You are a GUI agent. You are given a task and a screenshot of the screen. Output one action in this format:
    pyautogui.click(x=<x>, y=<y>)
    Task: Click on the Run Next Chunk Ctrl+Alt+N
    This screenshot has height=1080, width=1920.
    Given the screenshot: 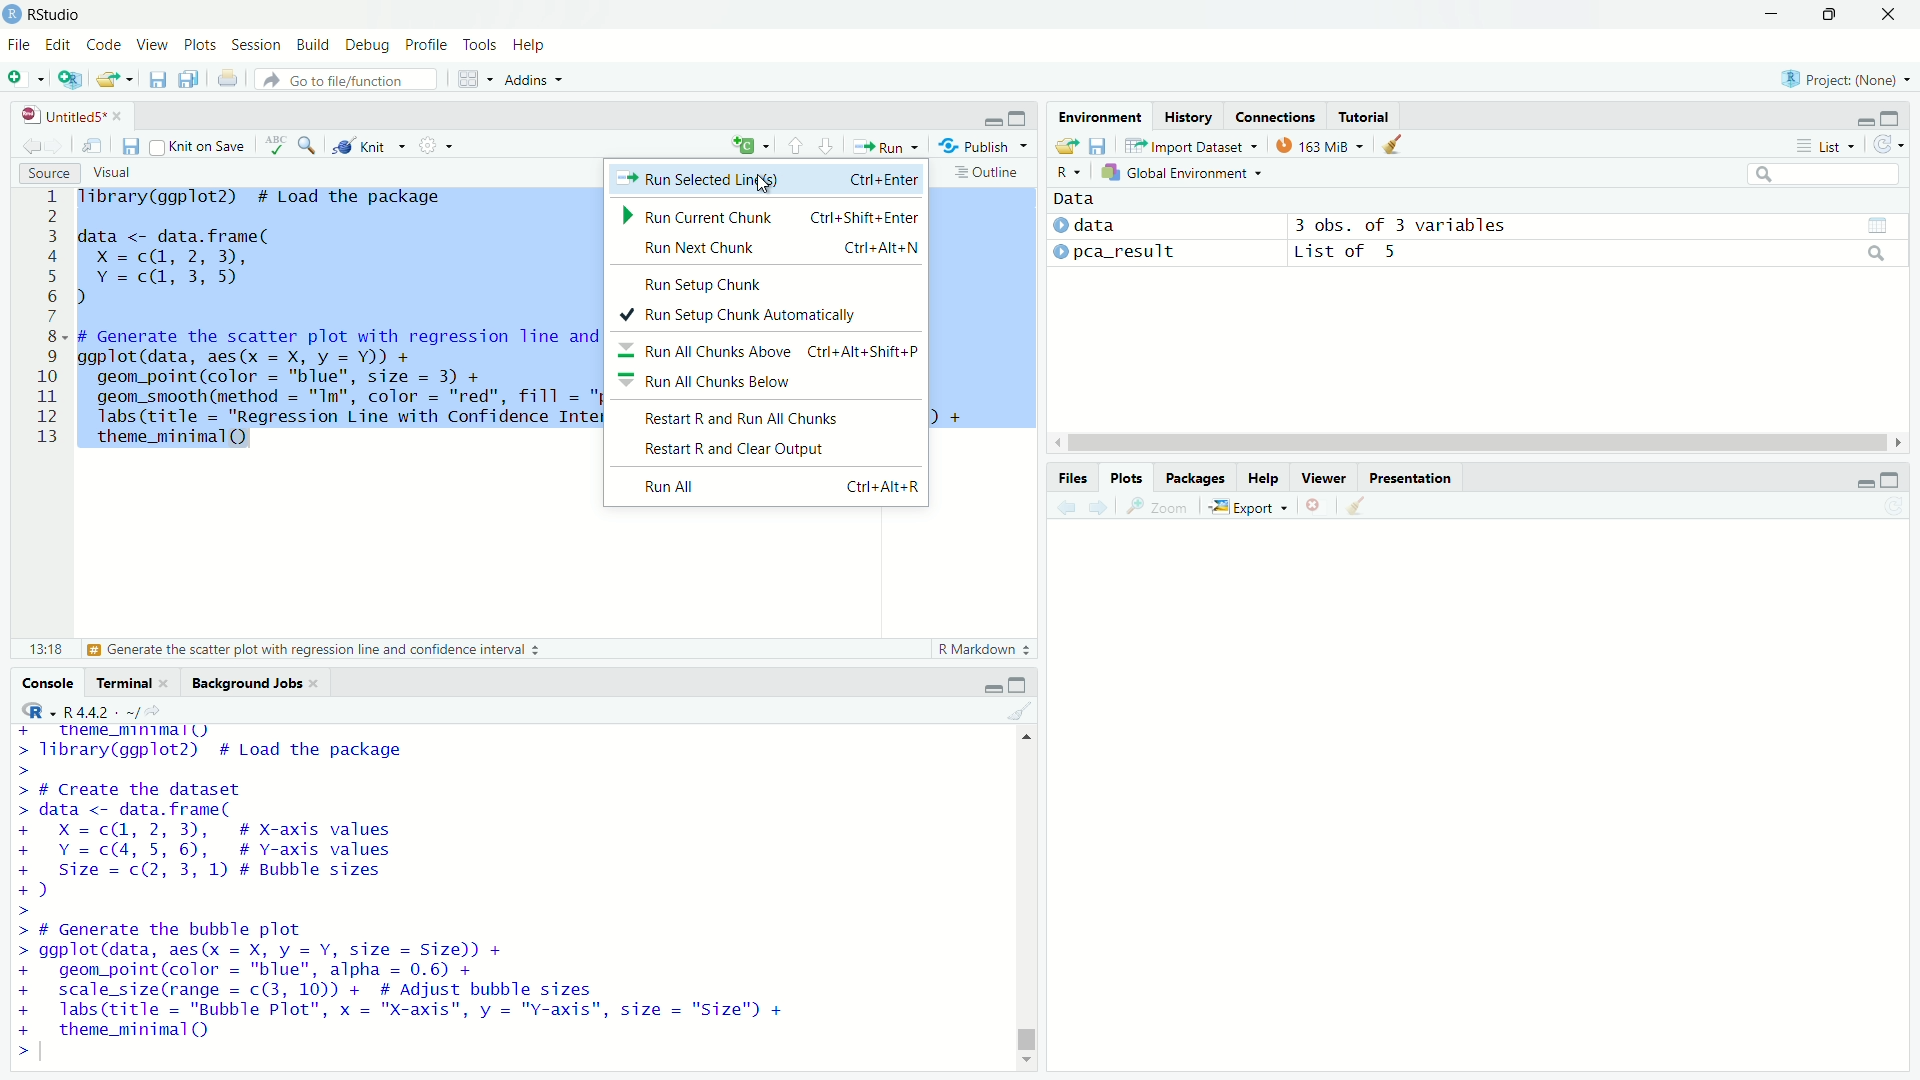 What is the action you would take?
    pyautogui.click(x=768, y=249)
    